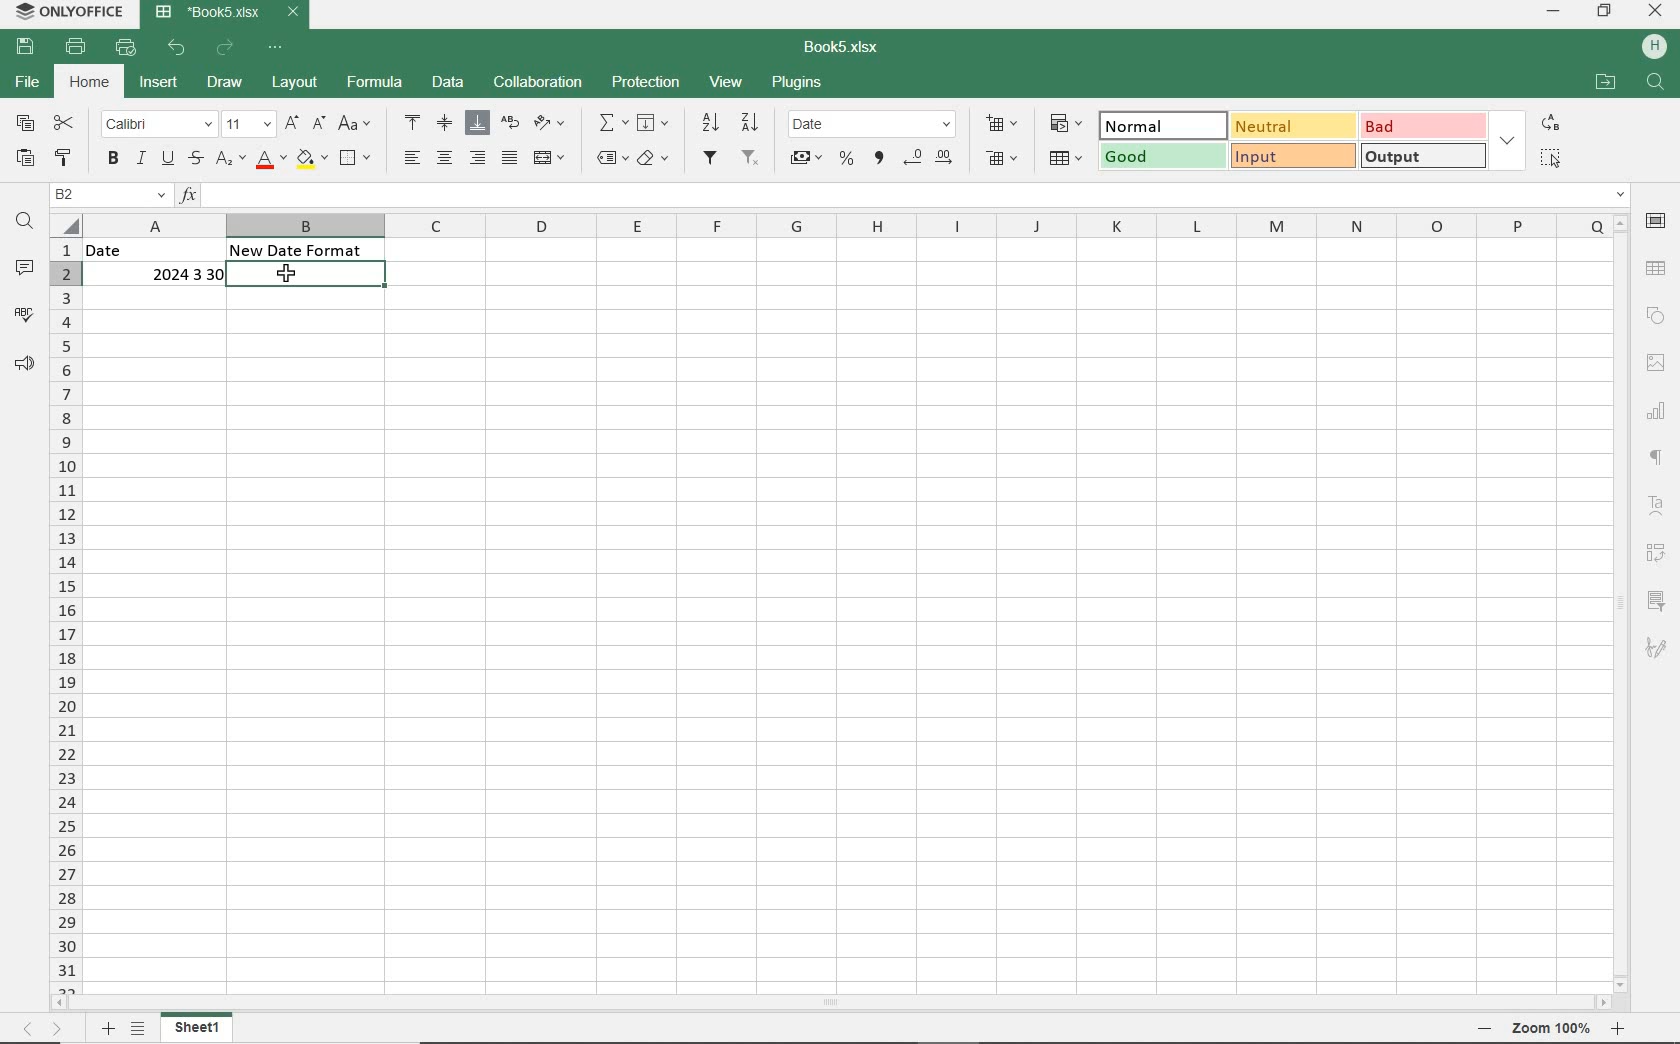  Describe the element at coordinates (226, 47) in the screenshot. I see `REDO` at that location.